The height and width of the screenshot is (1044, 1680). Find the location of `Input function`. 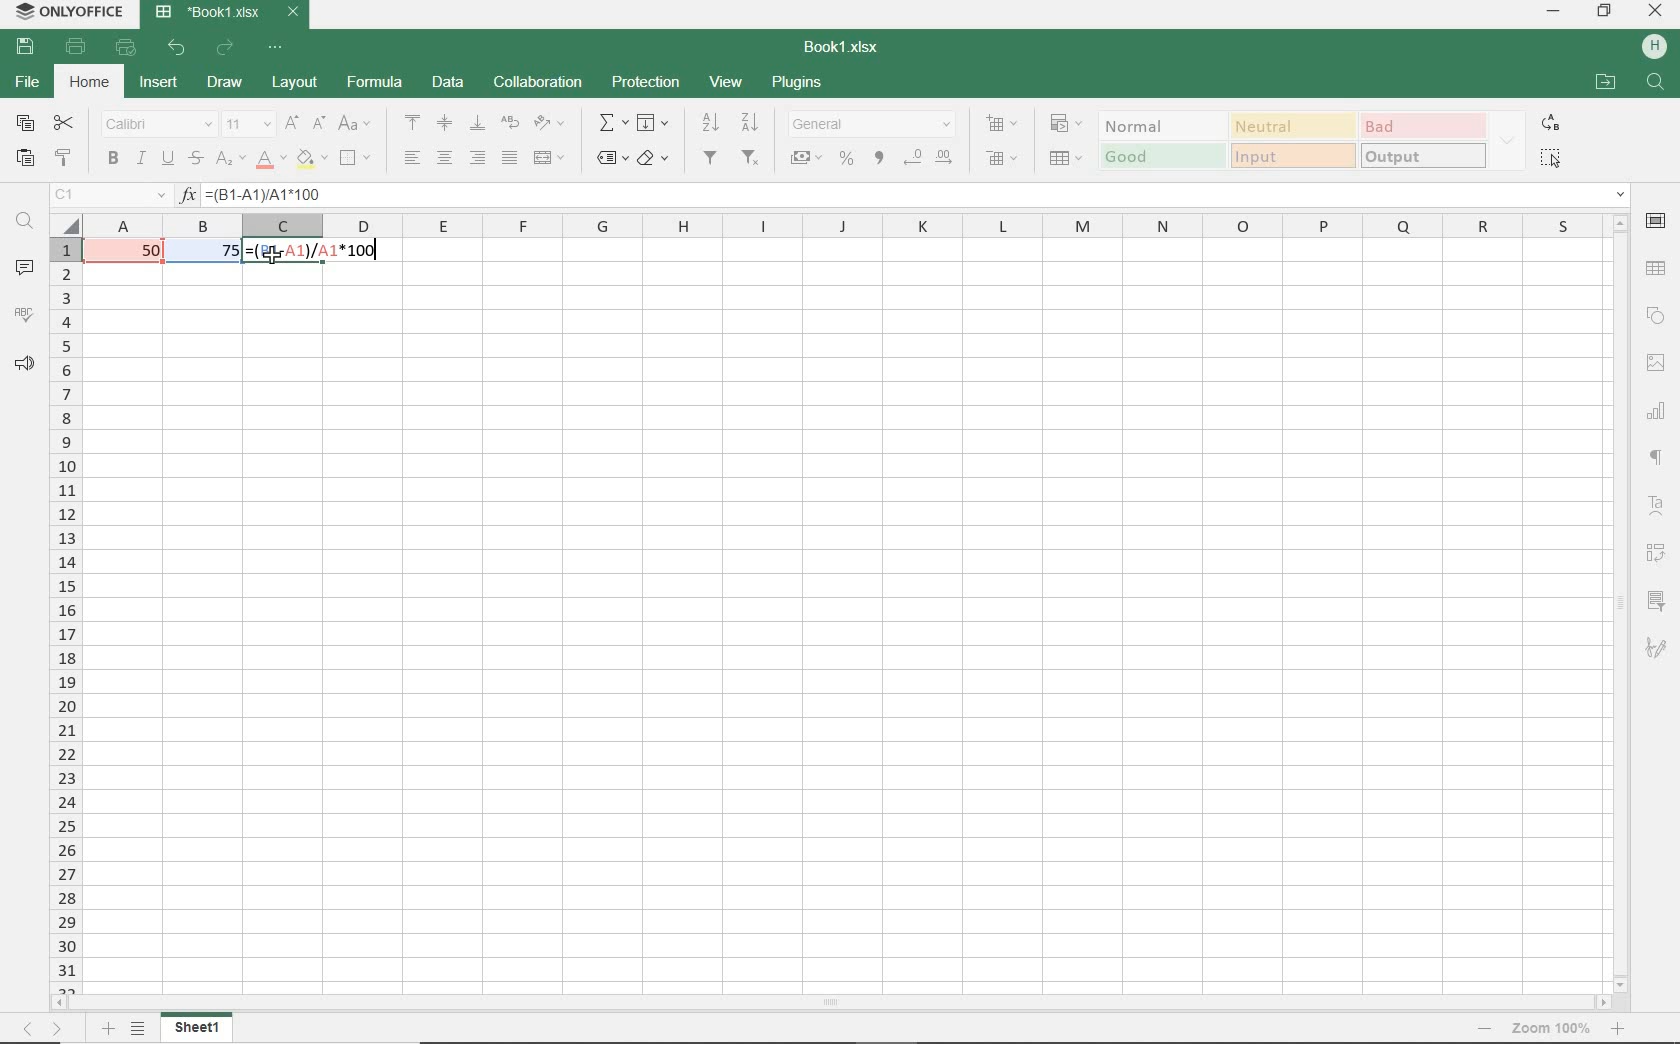

Input function is located at coordinates (189, 195).